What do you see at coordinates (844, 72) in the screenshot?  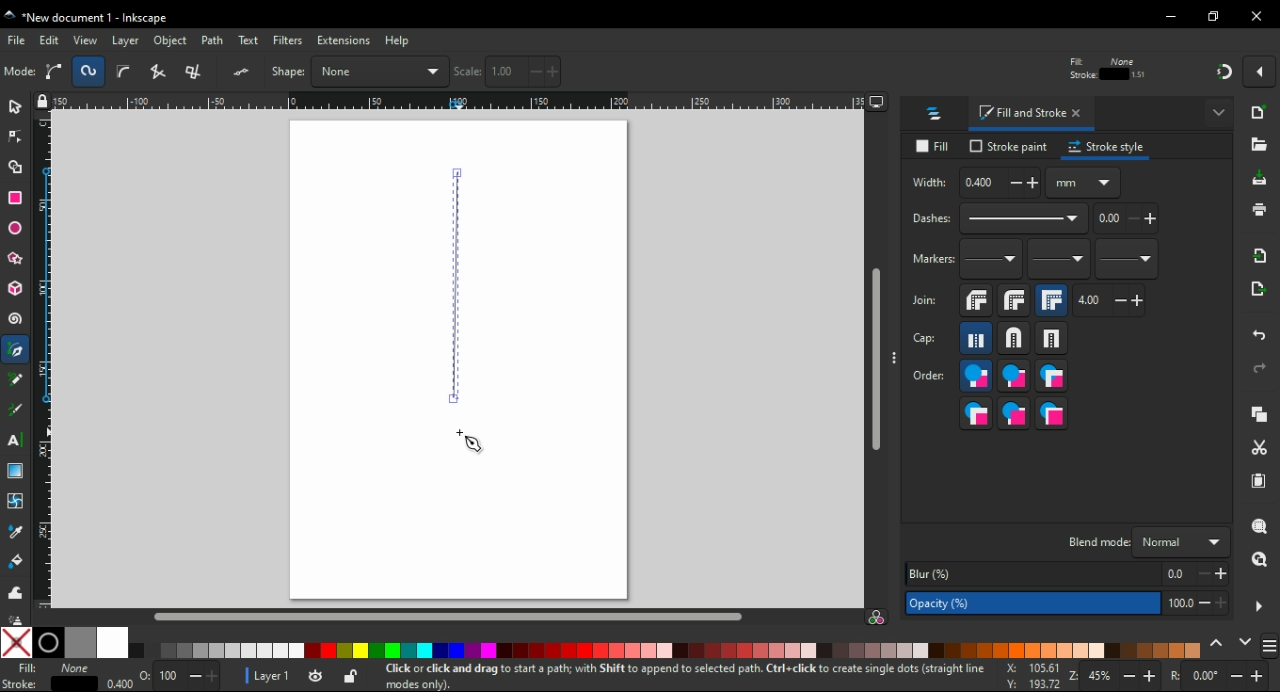 I see `lock` at bounding box center [844, 72].